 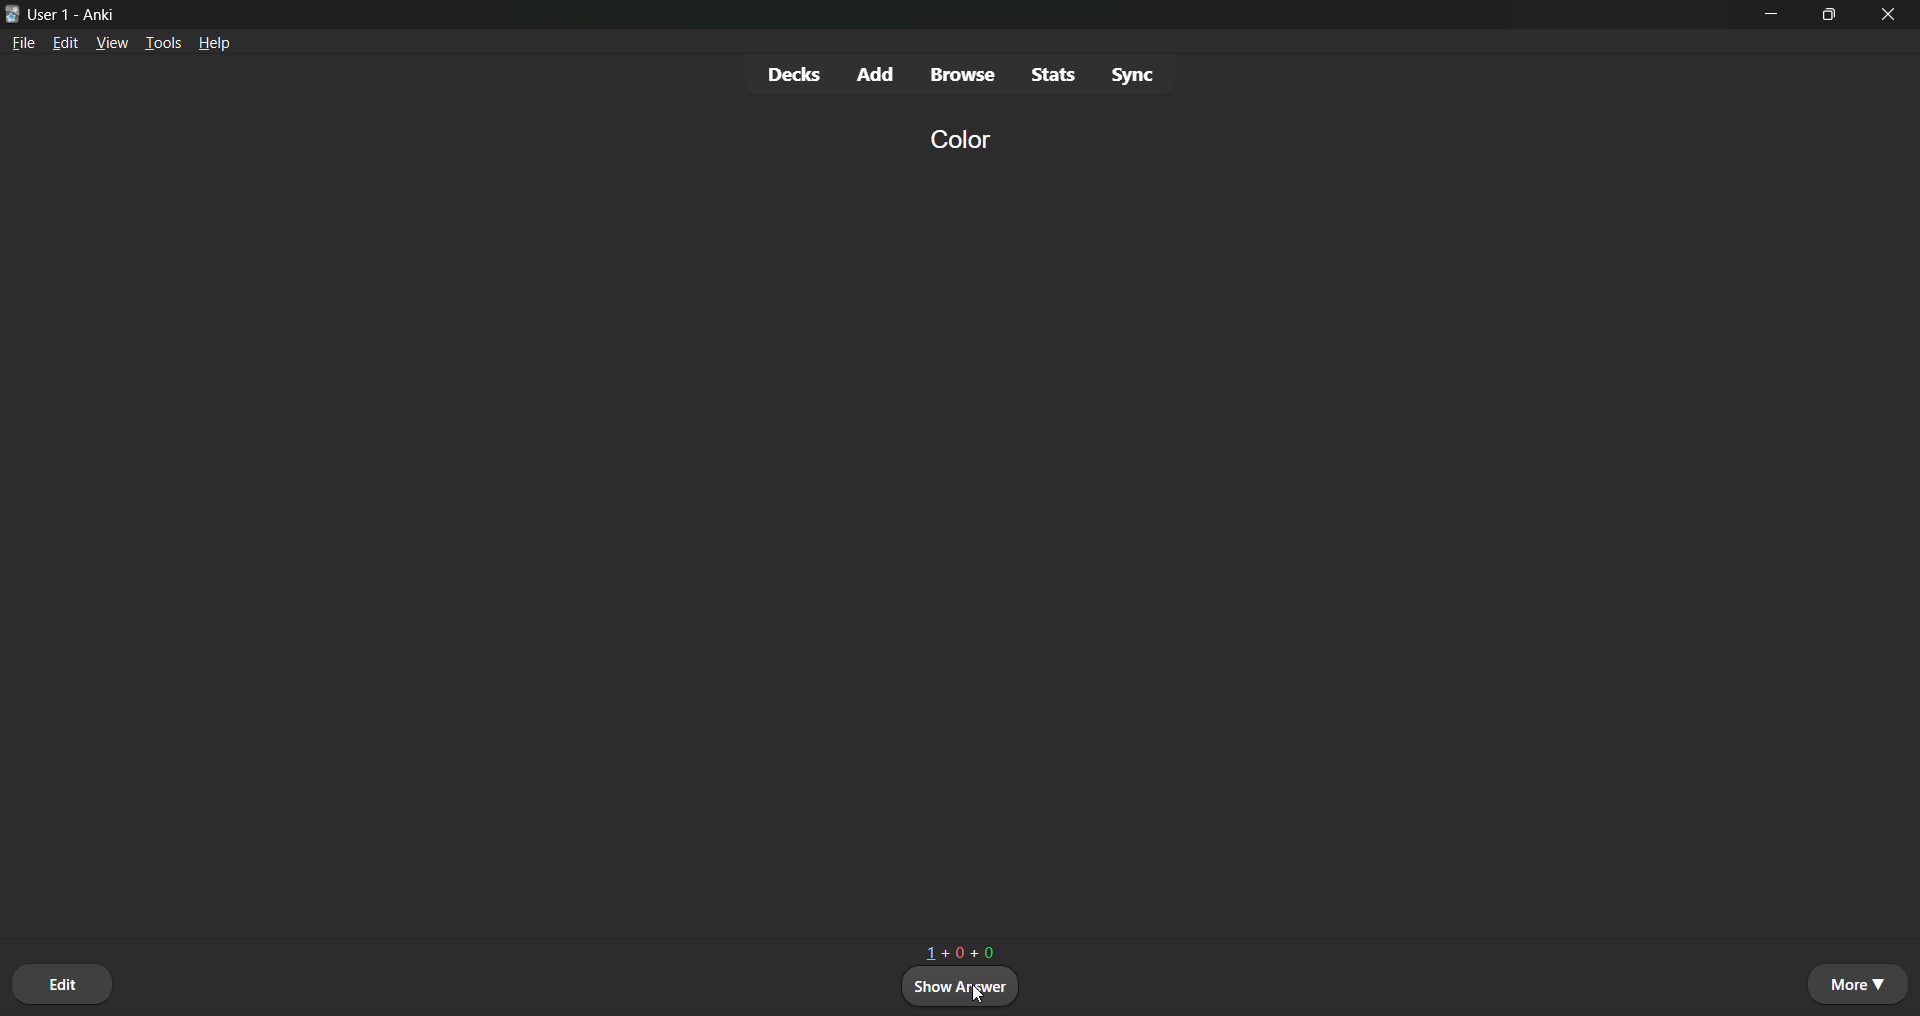 What do you see at coordinates (1856, 983) in the screenshot?
I see `more` at bounding box center [1856, 983].